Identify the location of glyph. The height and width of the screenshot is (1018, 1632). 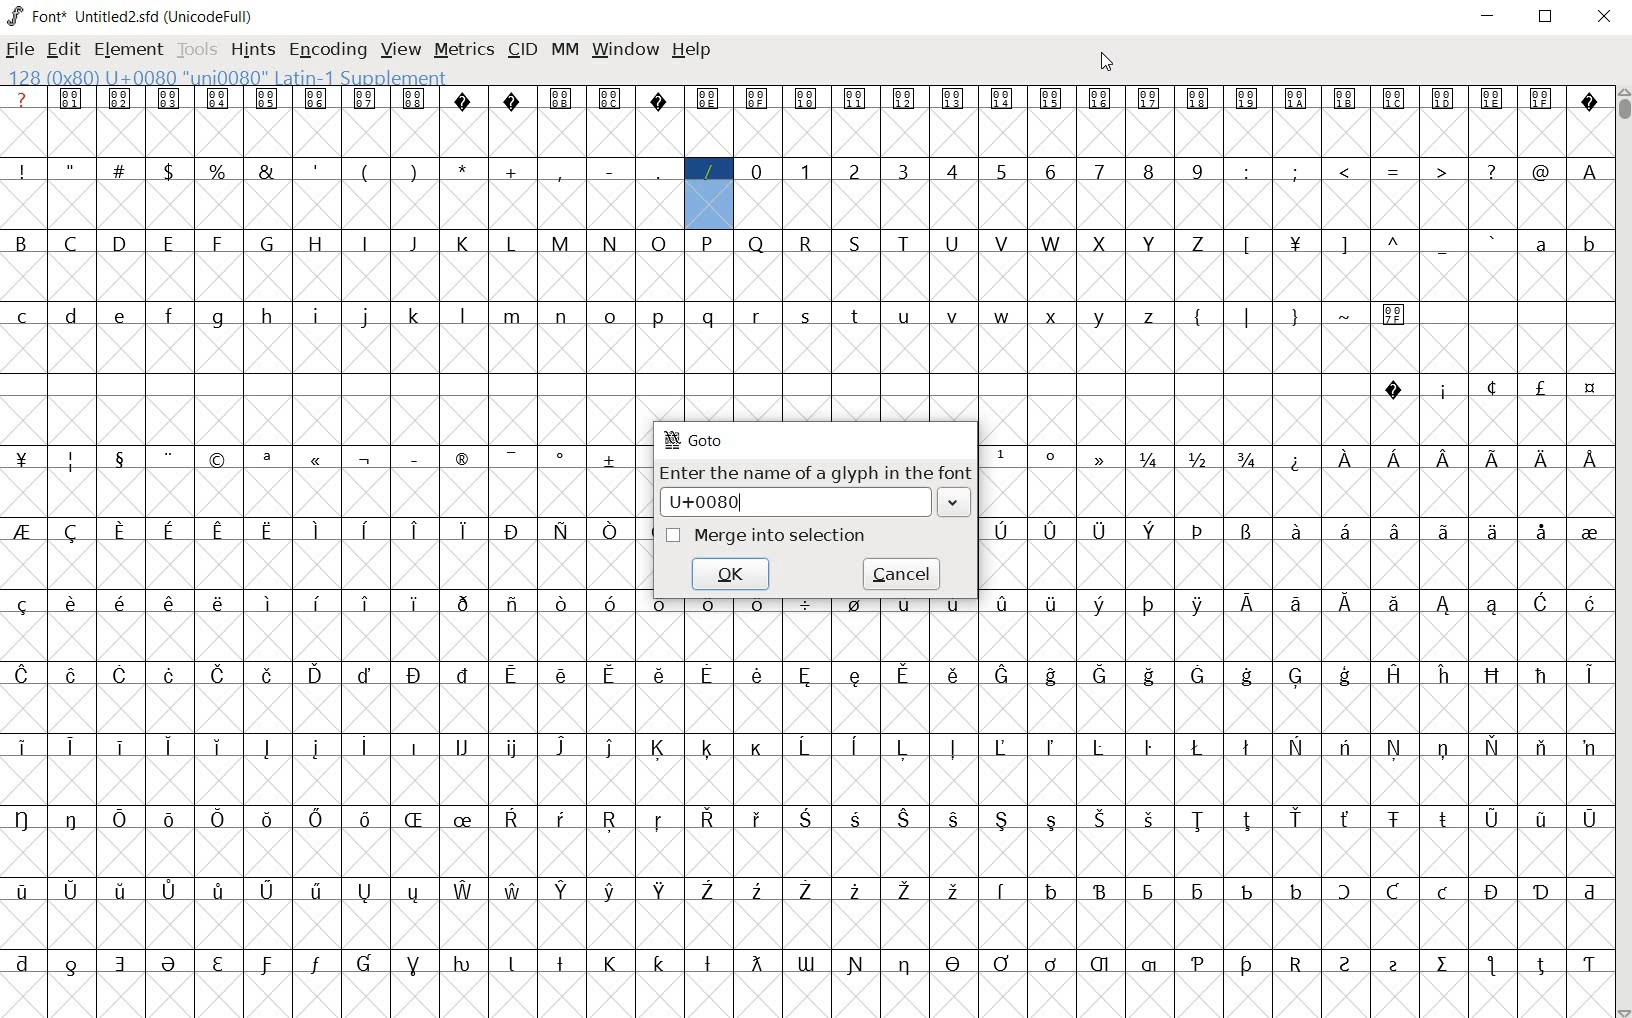
(1198, 964).